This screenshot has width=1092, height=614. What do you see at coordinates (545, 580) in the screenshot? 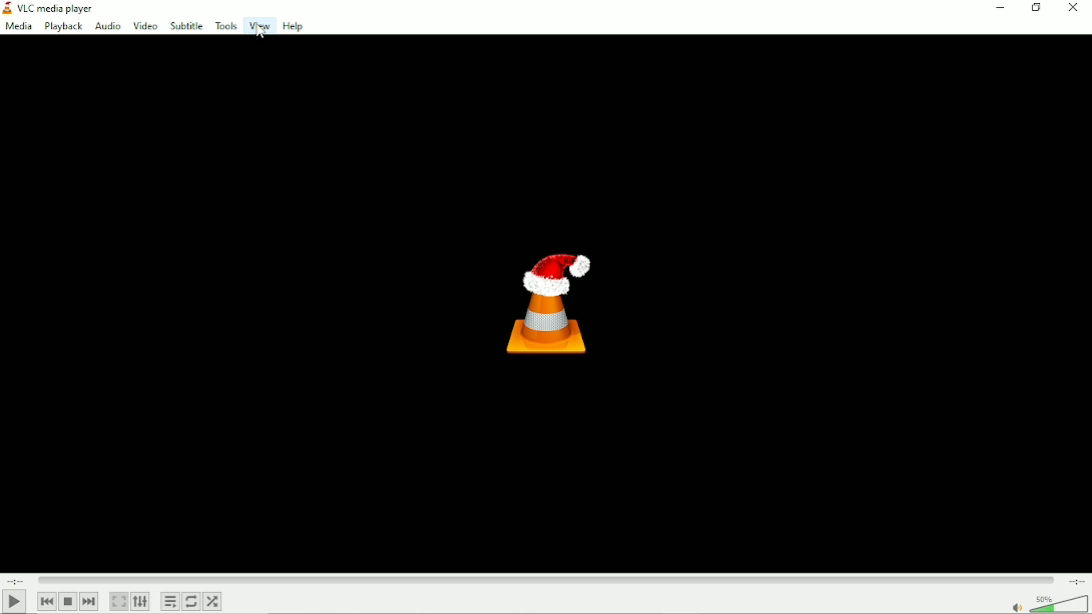
I see `Play duration` at bounding box center [545, 580].